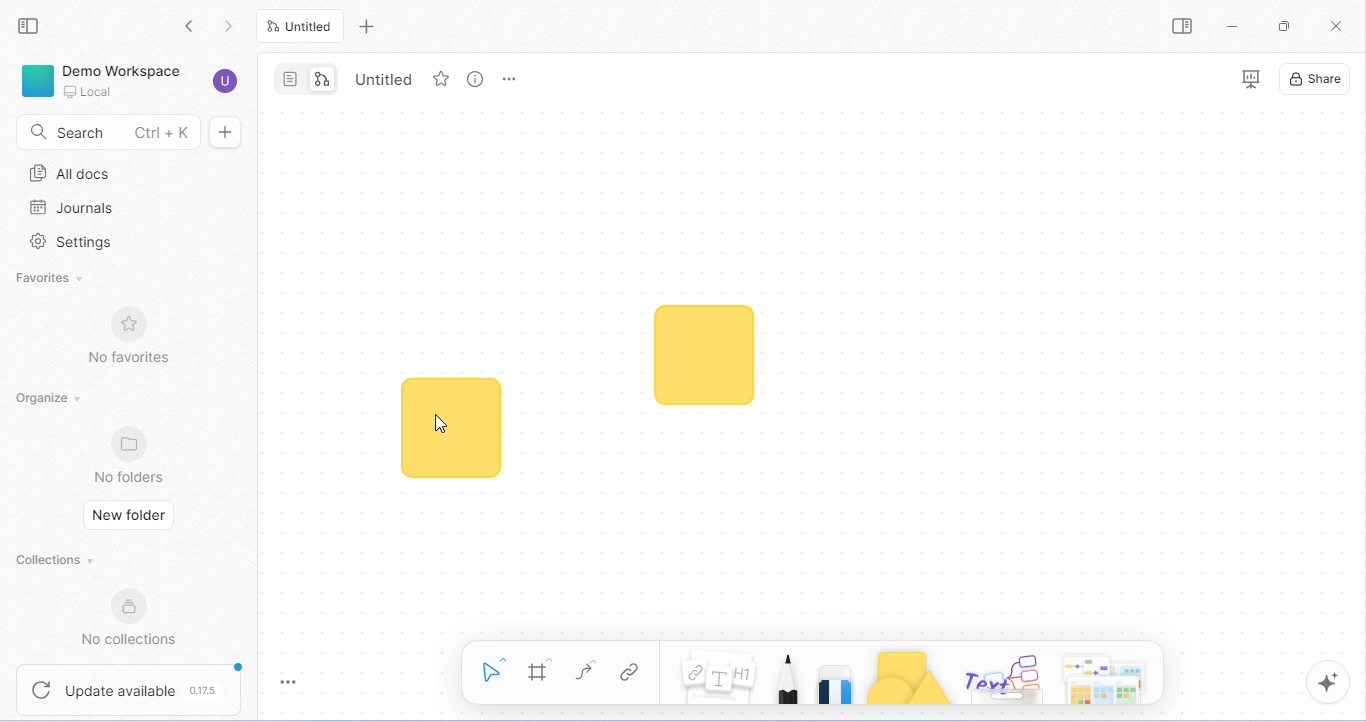 This screenshot has height=722, width=1366. Describe the element at coordinates (137, 620) in the screenshot. I see `no collections` at that location.